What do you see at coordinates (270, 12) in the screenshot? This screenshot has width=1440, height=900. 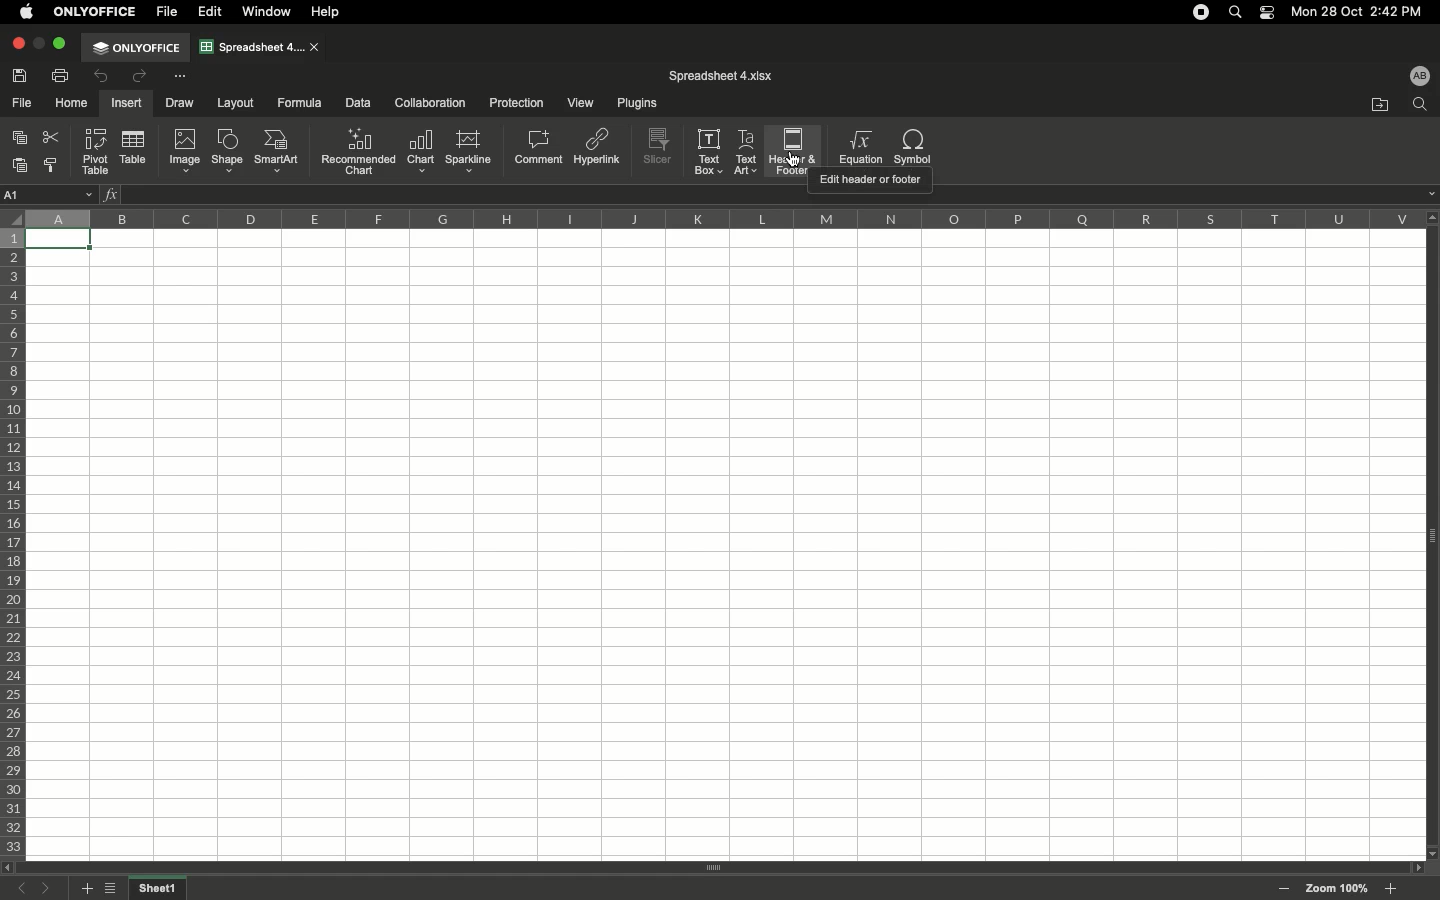 I see `Window` at bounding box center [270, 12].